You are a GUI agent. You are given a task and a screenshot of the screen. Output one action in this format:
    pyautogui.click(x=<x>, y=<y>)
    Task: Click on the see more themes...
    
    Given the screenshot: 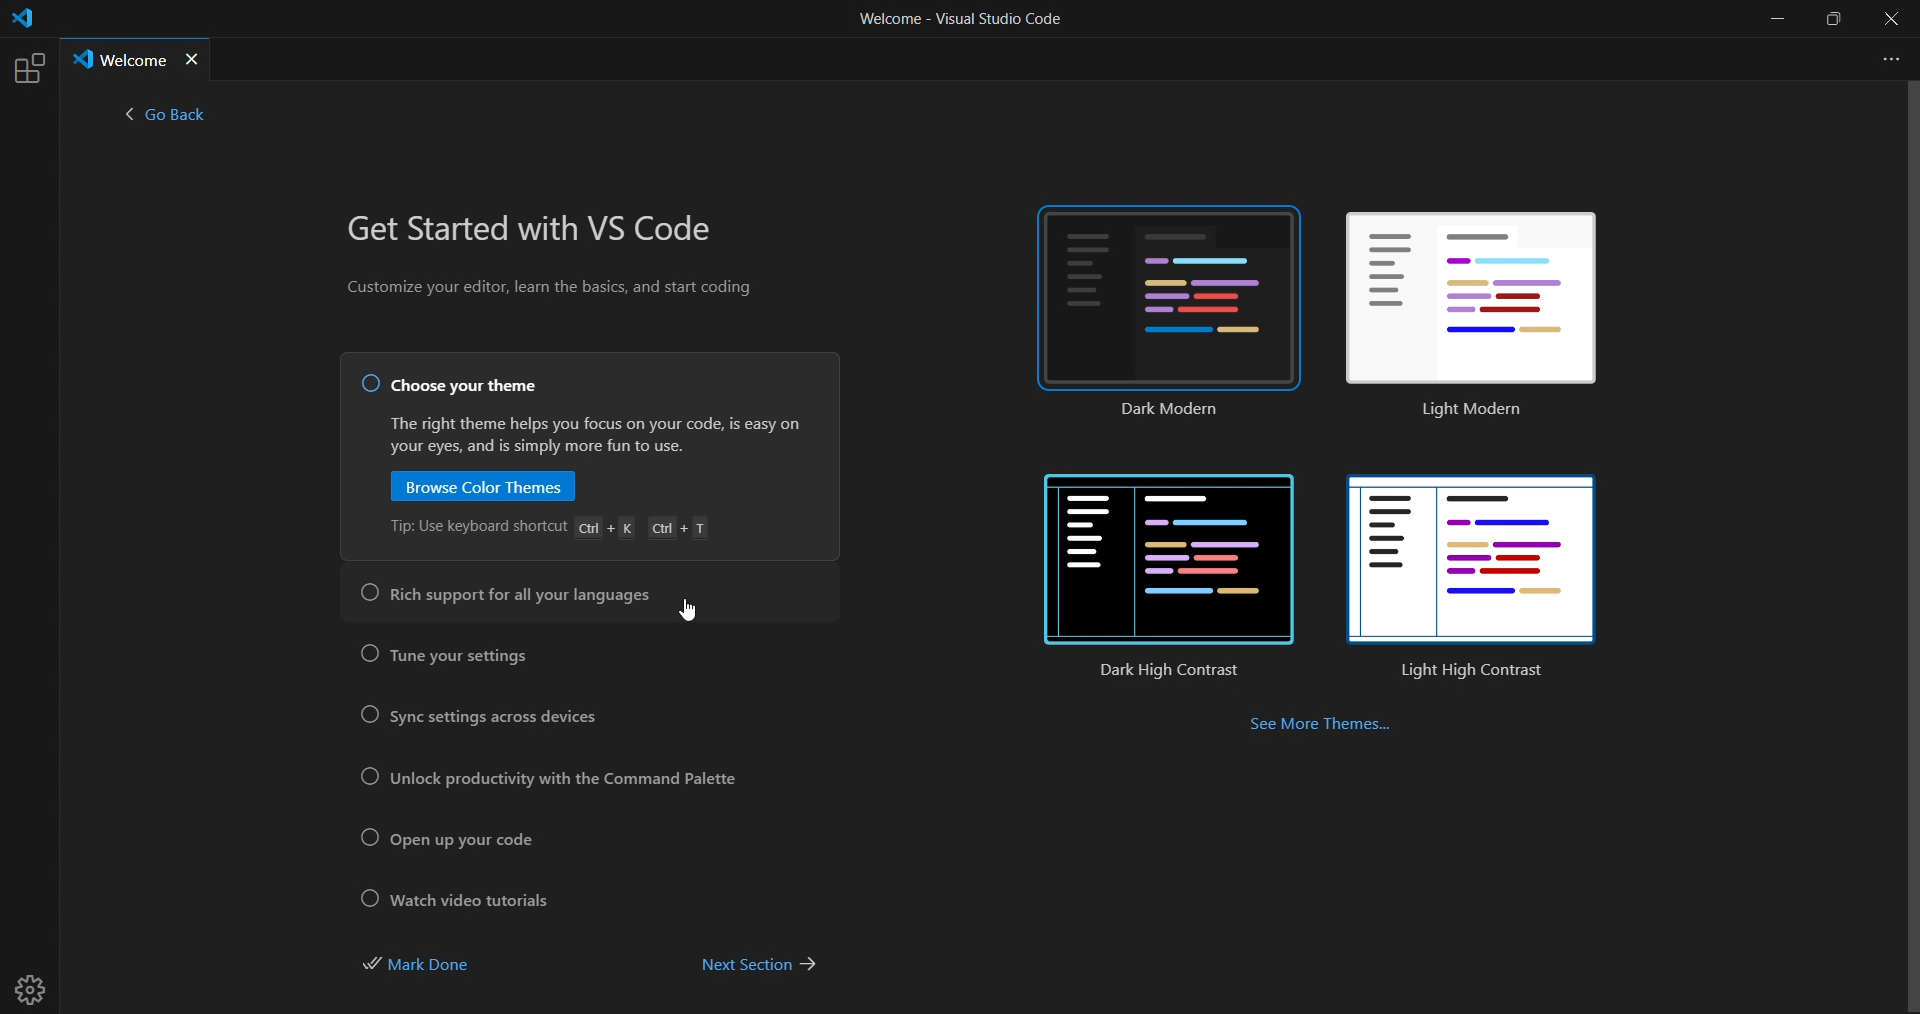 What is the action you would take?
    pyautogui.click(x=1308, y=727)
    